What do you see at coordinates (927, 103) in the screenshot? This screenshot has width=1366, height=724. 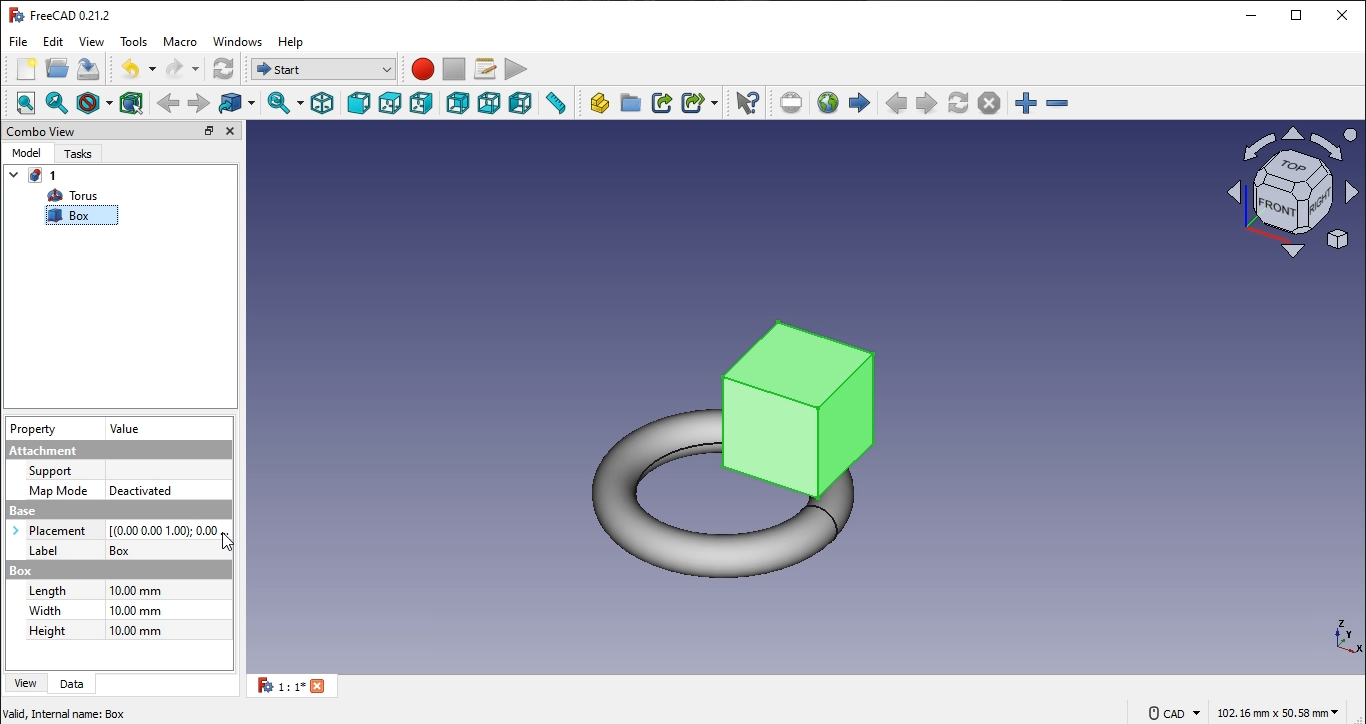 I see `next page` at bounding box center [927, 103].